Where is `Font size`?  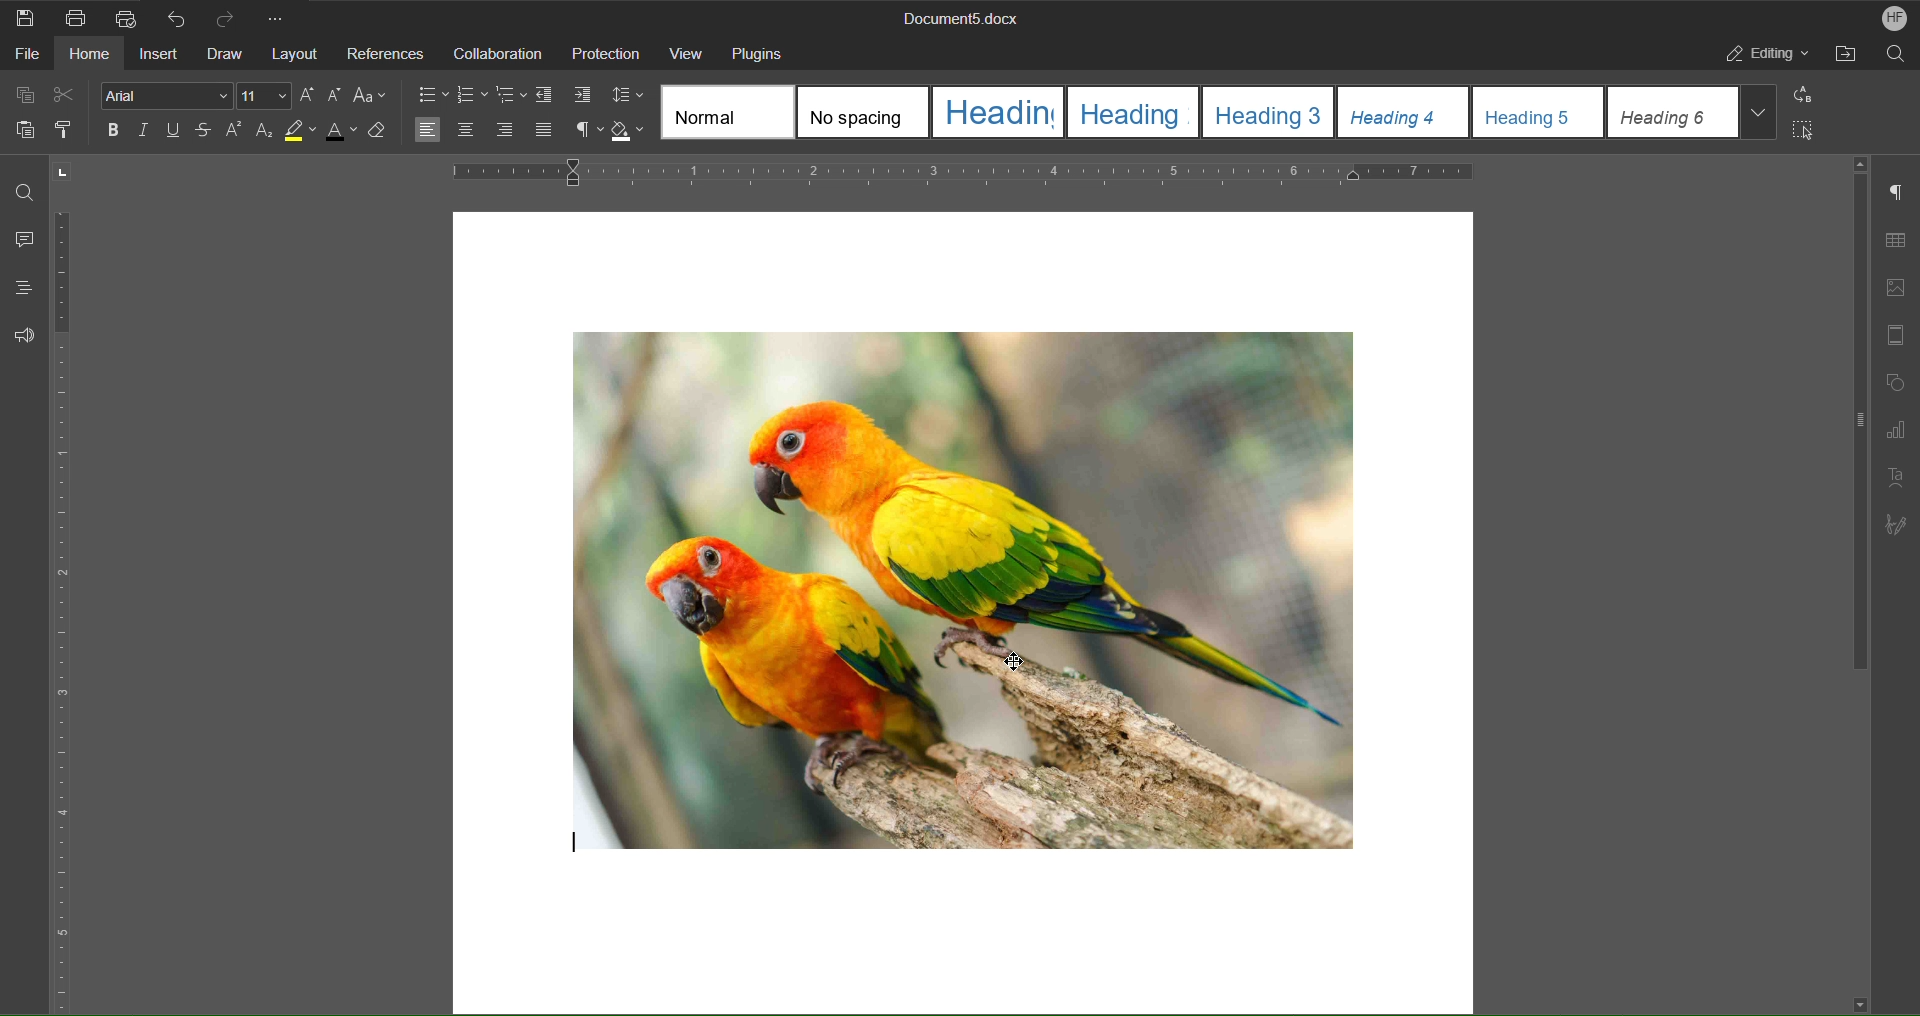 Font size is located at coordinates (266, 96).